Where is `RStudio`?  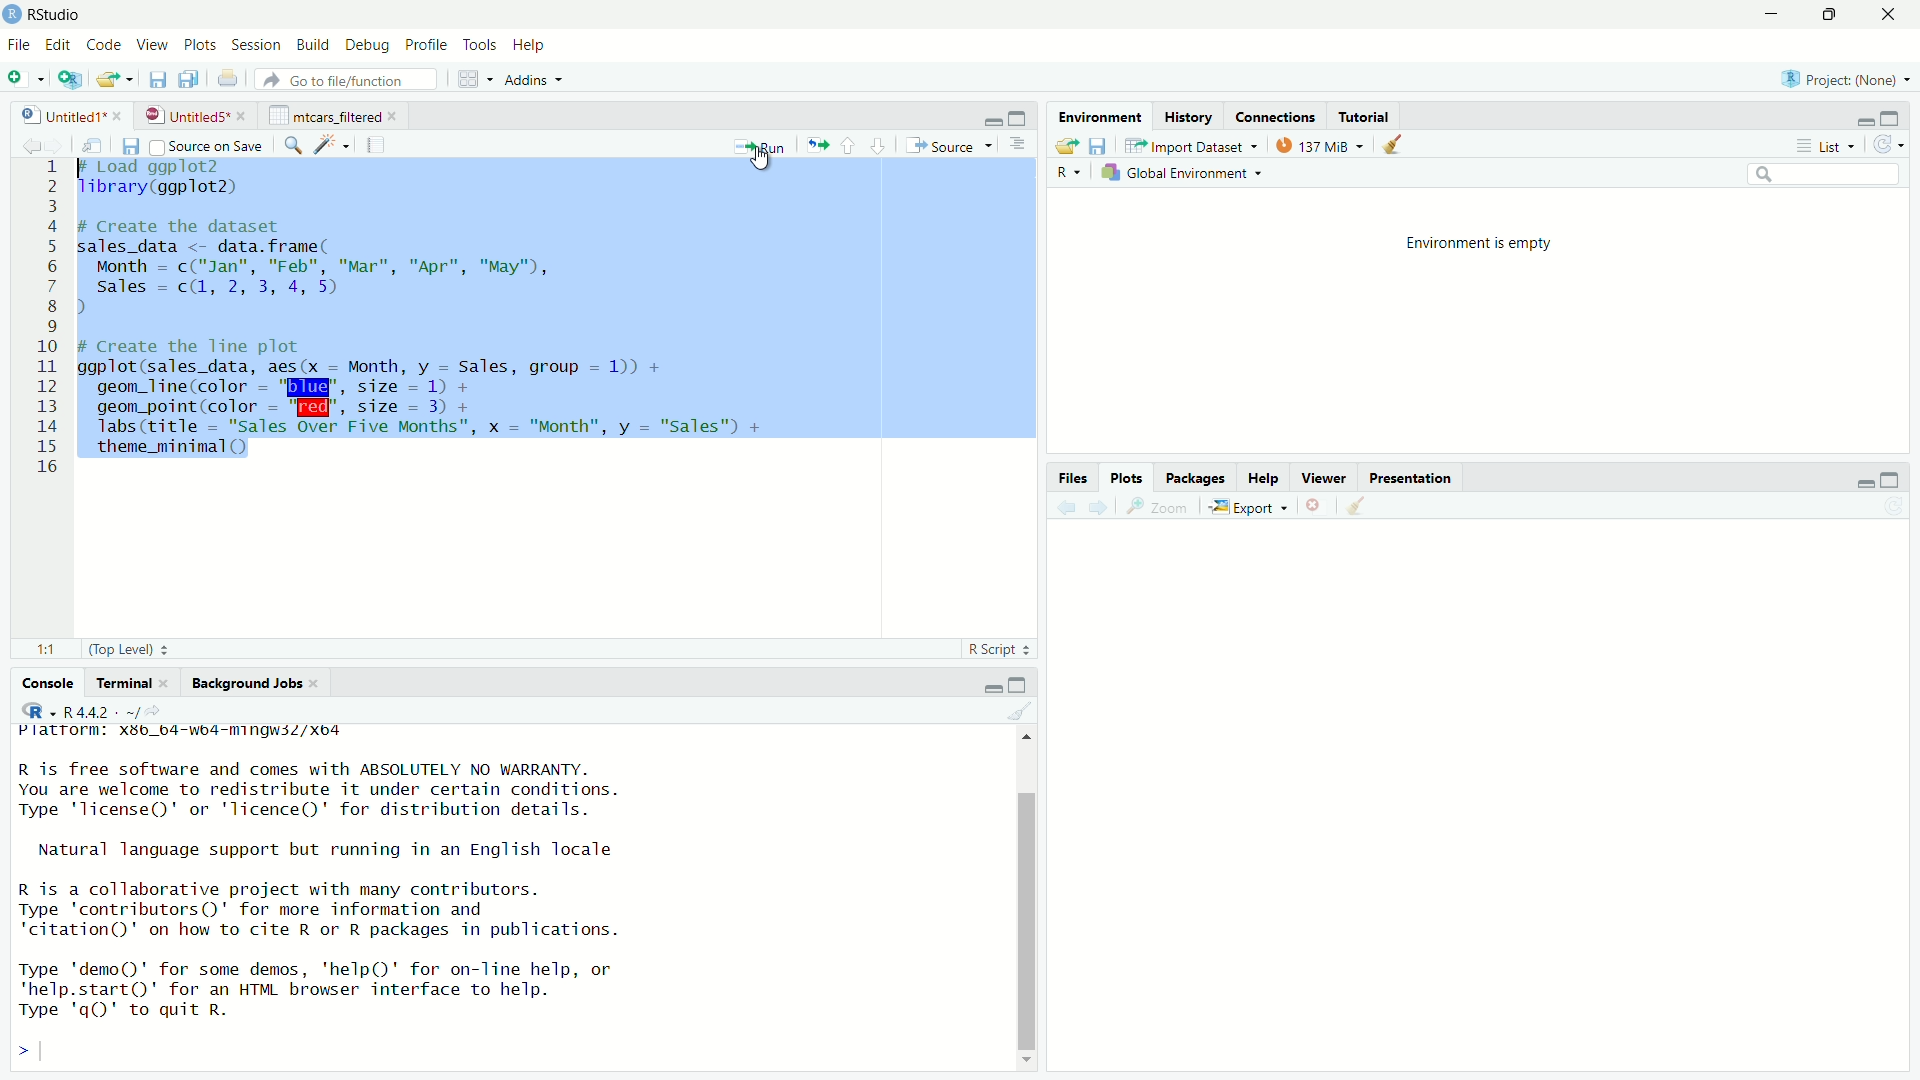 RStudio is located at coordinates (58, 15).